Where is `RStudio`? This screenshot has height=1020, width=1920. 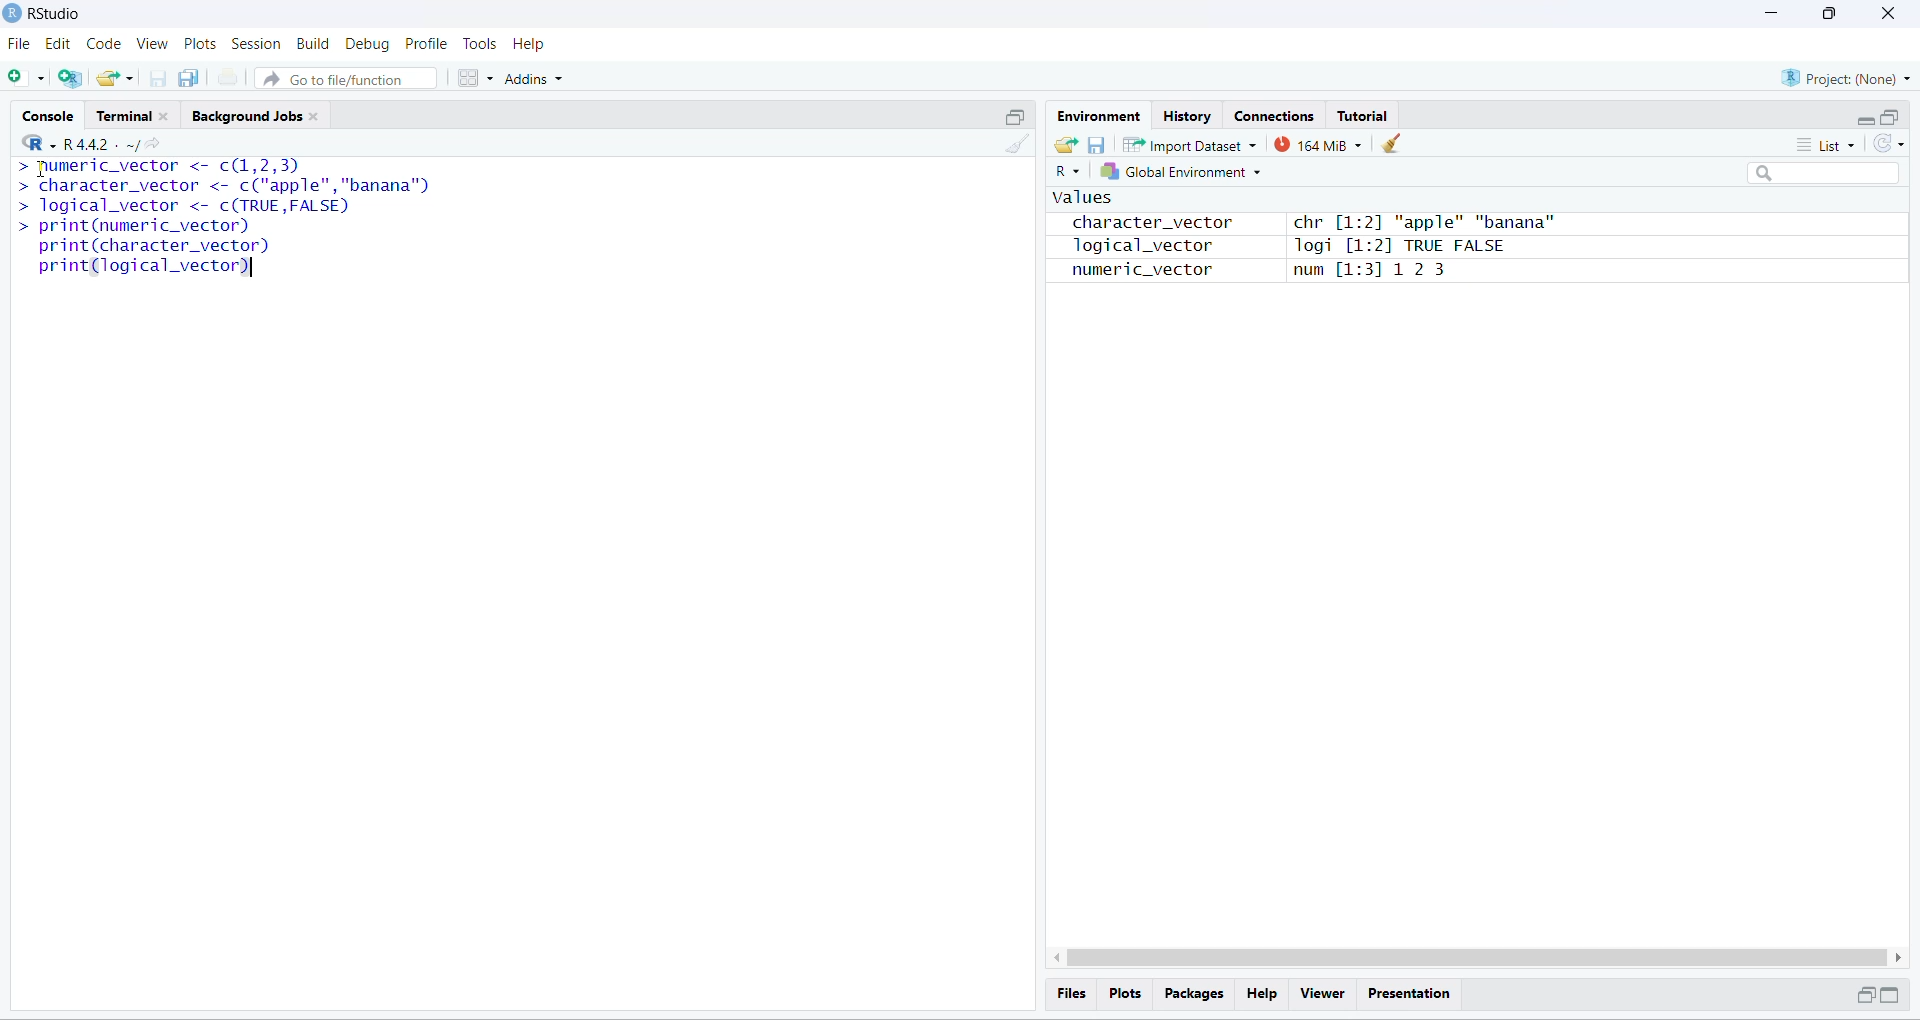
RStudio is located at coordinates (60, 12).